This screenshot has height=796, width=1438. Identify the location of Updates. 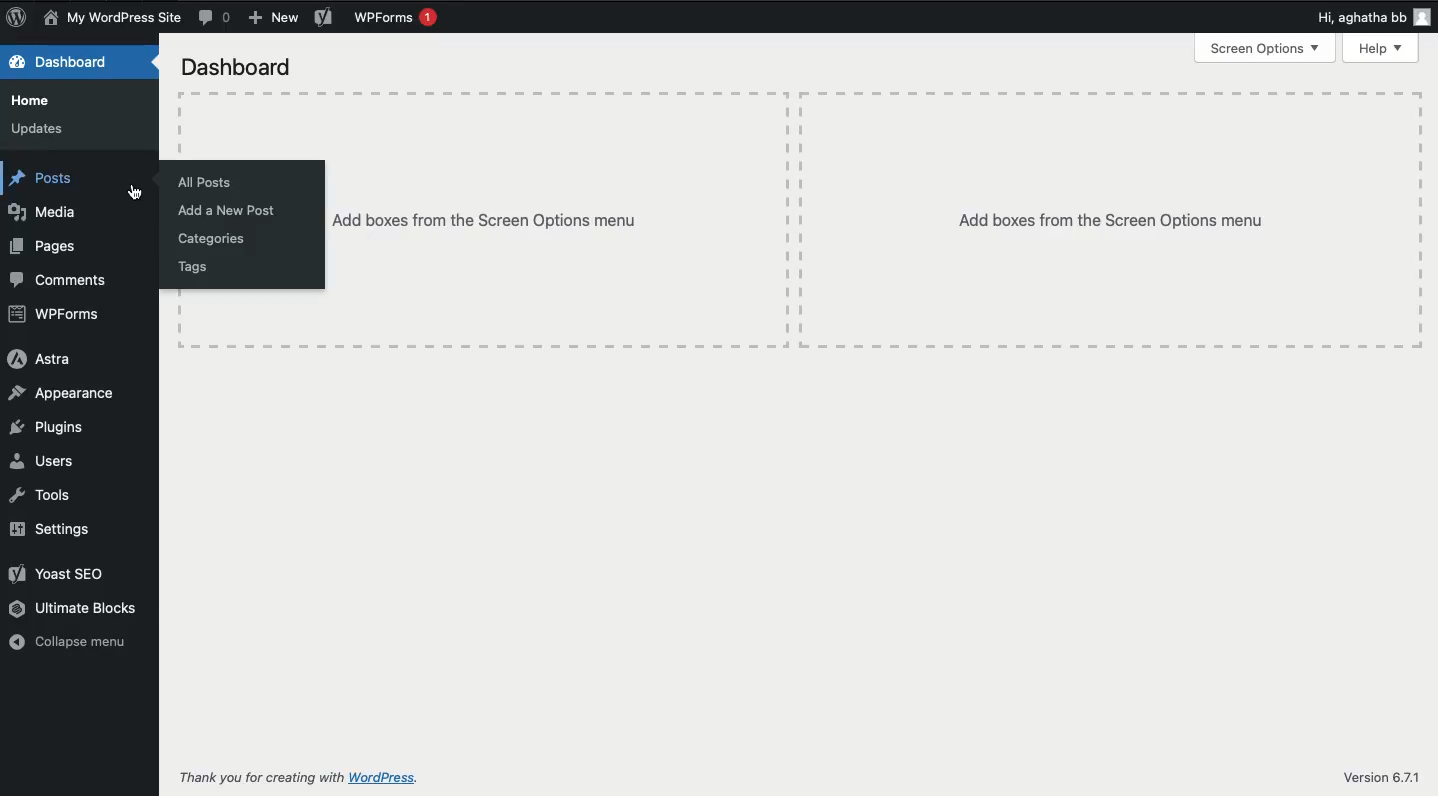
(37, 131).